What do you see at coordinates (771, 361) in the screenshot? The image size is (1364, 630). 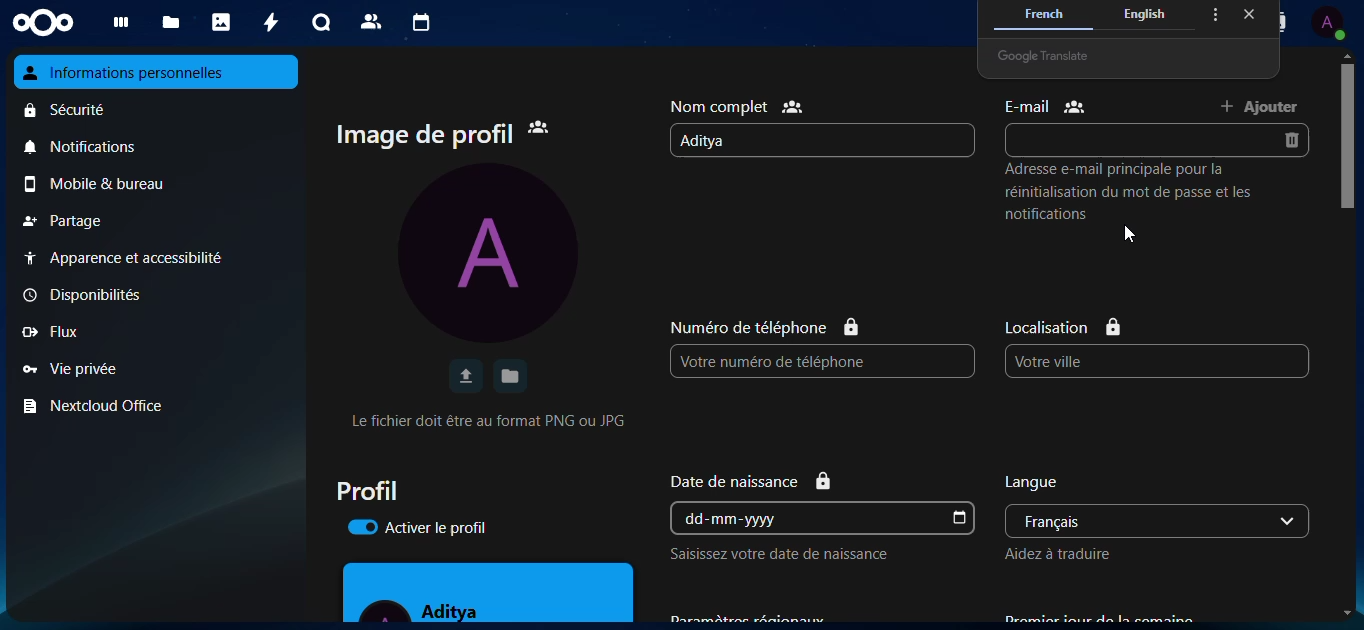 I see `Votre numero de telephone` at bounding box center [771, 361].